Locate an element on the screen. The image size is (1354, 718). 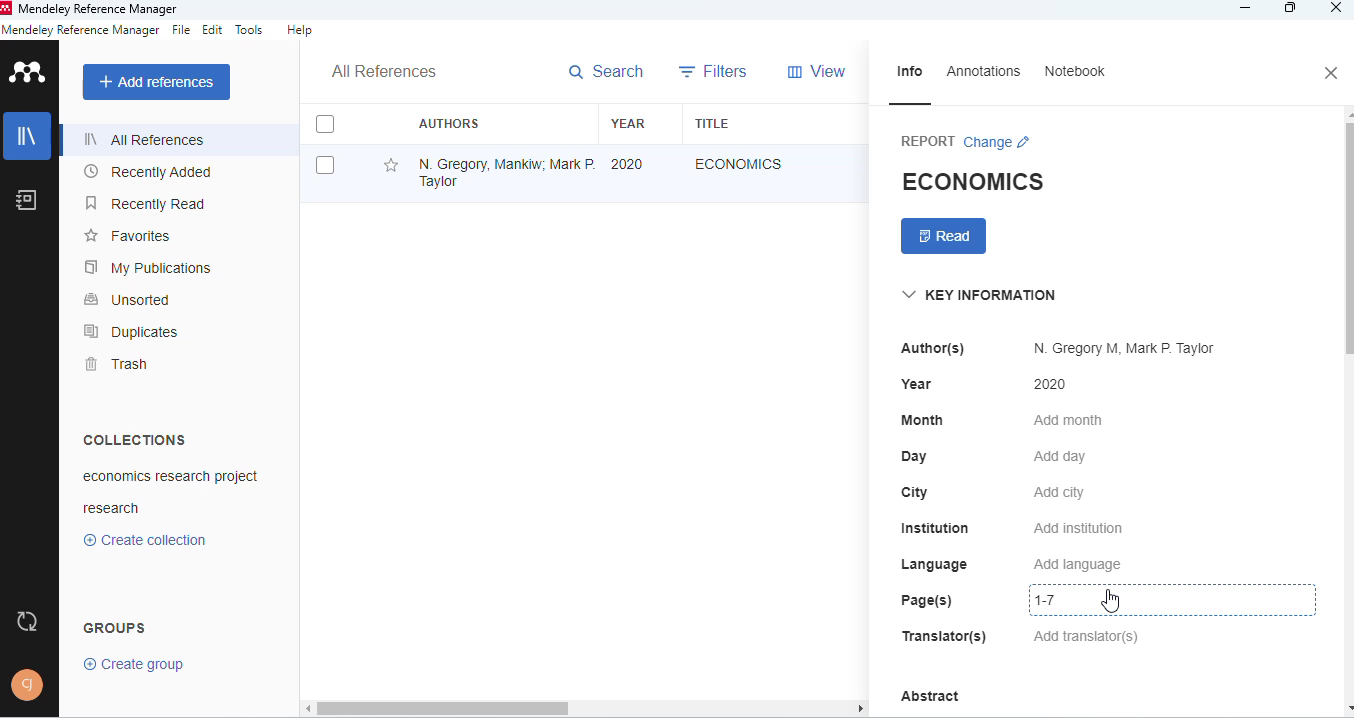
city is located at coordinates (916, 493).